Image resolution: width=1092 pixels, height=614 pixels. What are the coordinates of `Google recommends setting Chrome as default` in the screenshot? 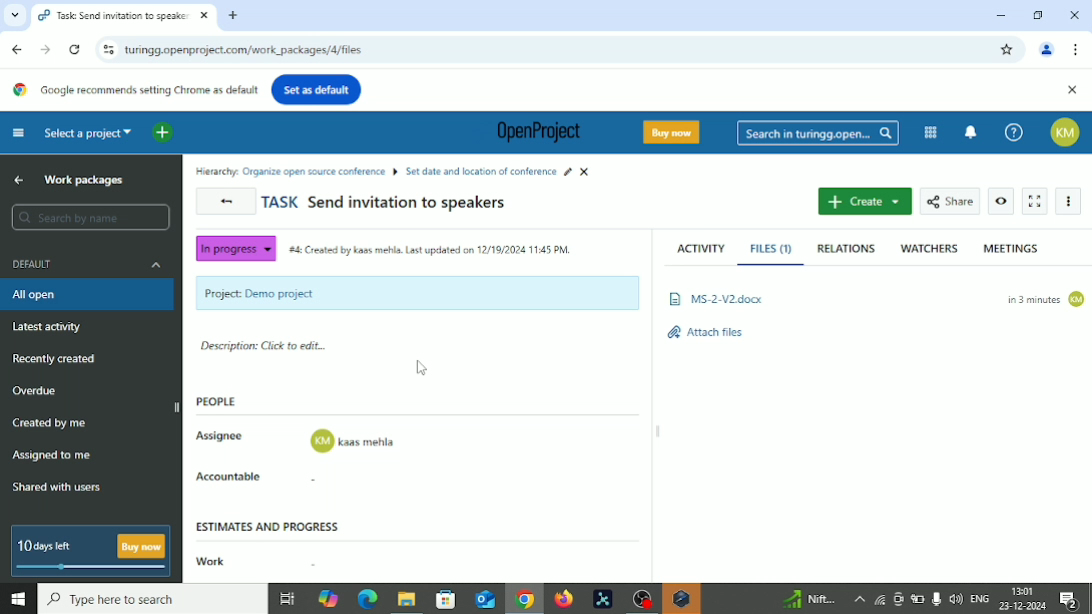 It's located at (133, 90).